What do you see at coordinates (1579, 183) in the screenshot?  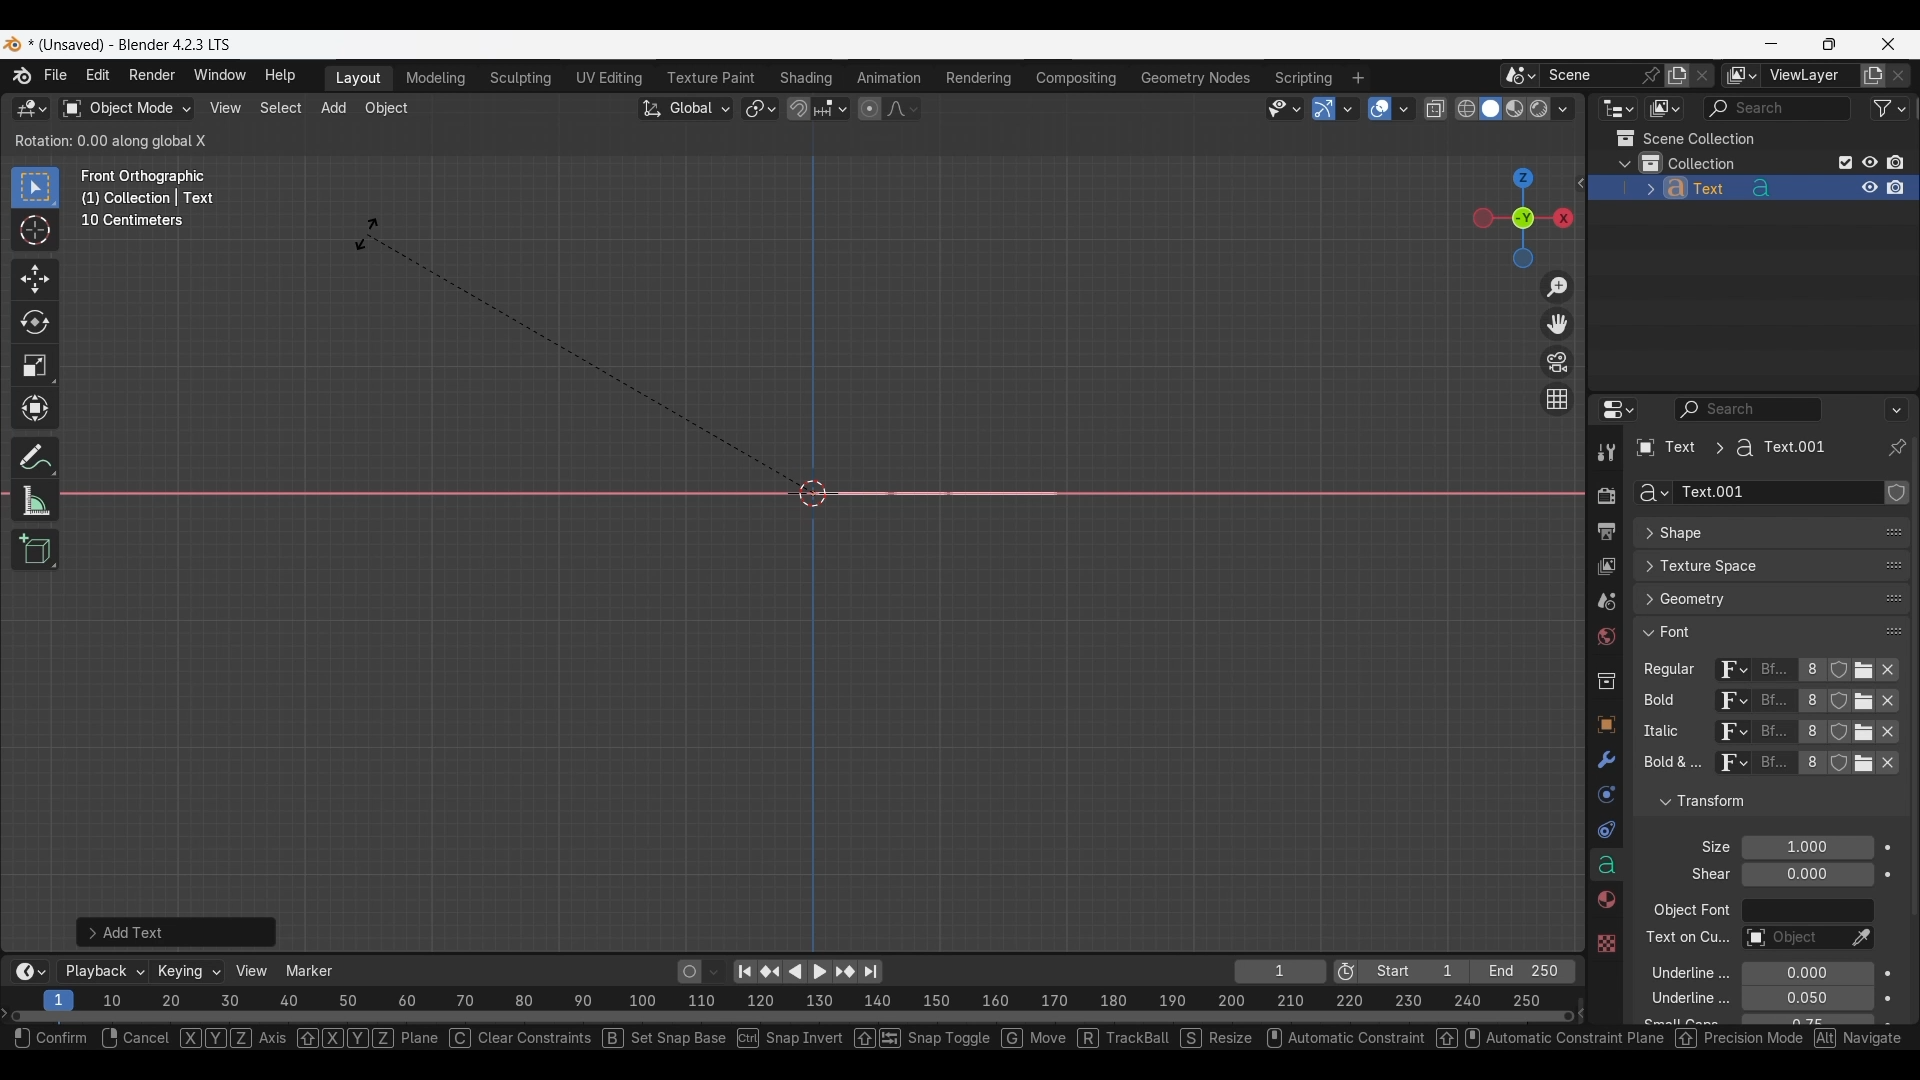 I see `Click to see more edit options` at bounding box center [1579, 183].